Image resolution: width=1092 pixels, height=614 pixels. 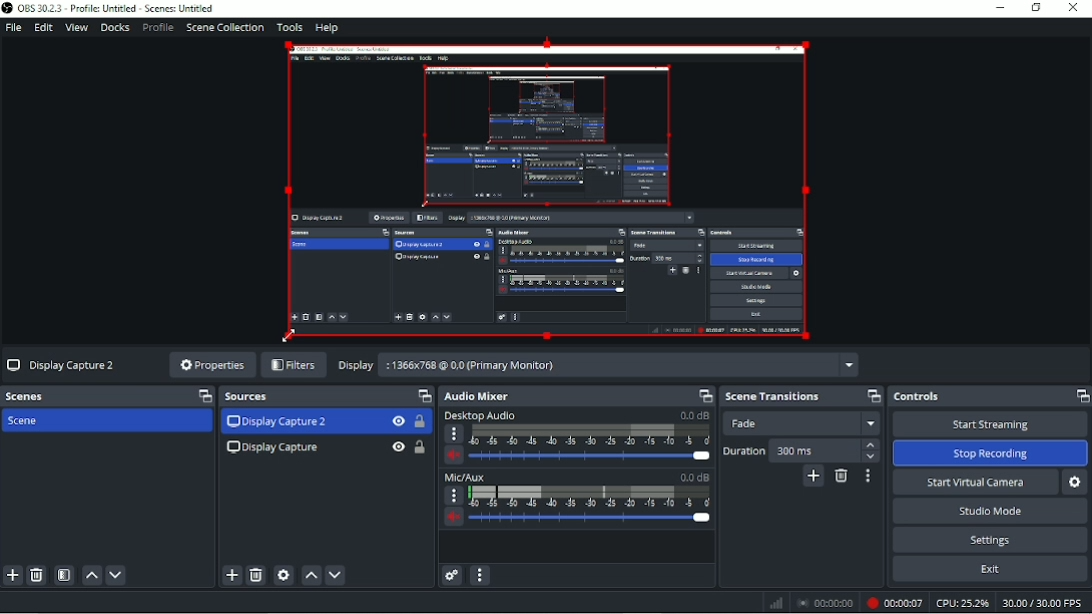 What do you see at coordinates (1035, 8) in the screenshot?
I see `Restore down` at bounding box center [1035, 8].